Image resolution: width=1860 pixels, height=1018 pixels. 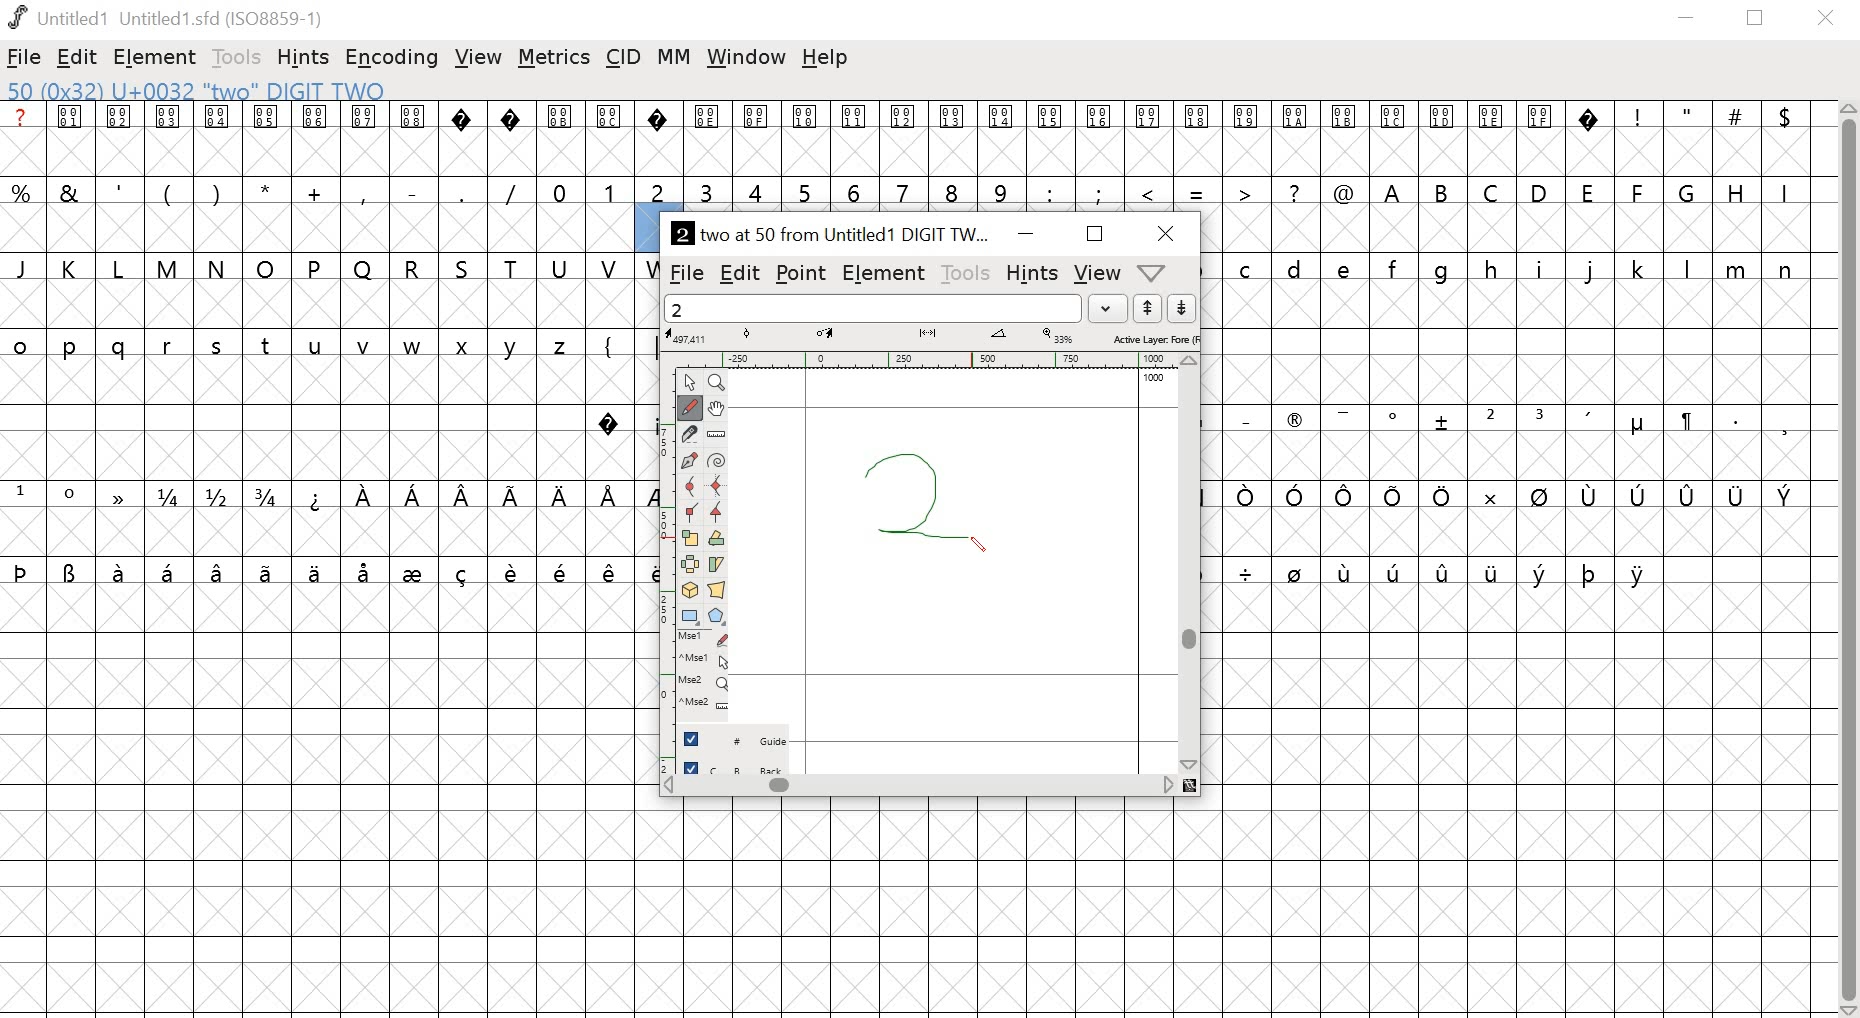 What do you see at coordinates (1156, 273) in the screenshot?
I see `metrics, window, help` at bounding box center [1156, 273].